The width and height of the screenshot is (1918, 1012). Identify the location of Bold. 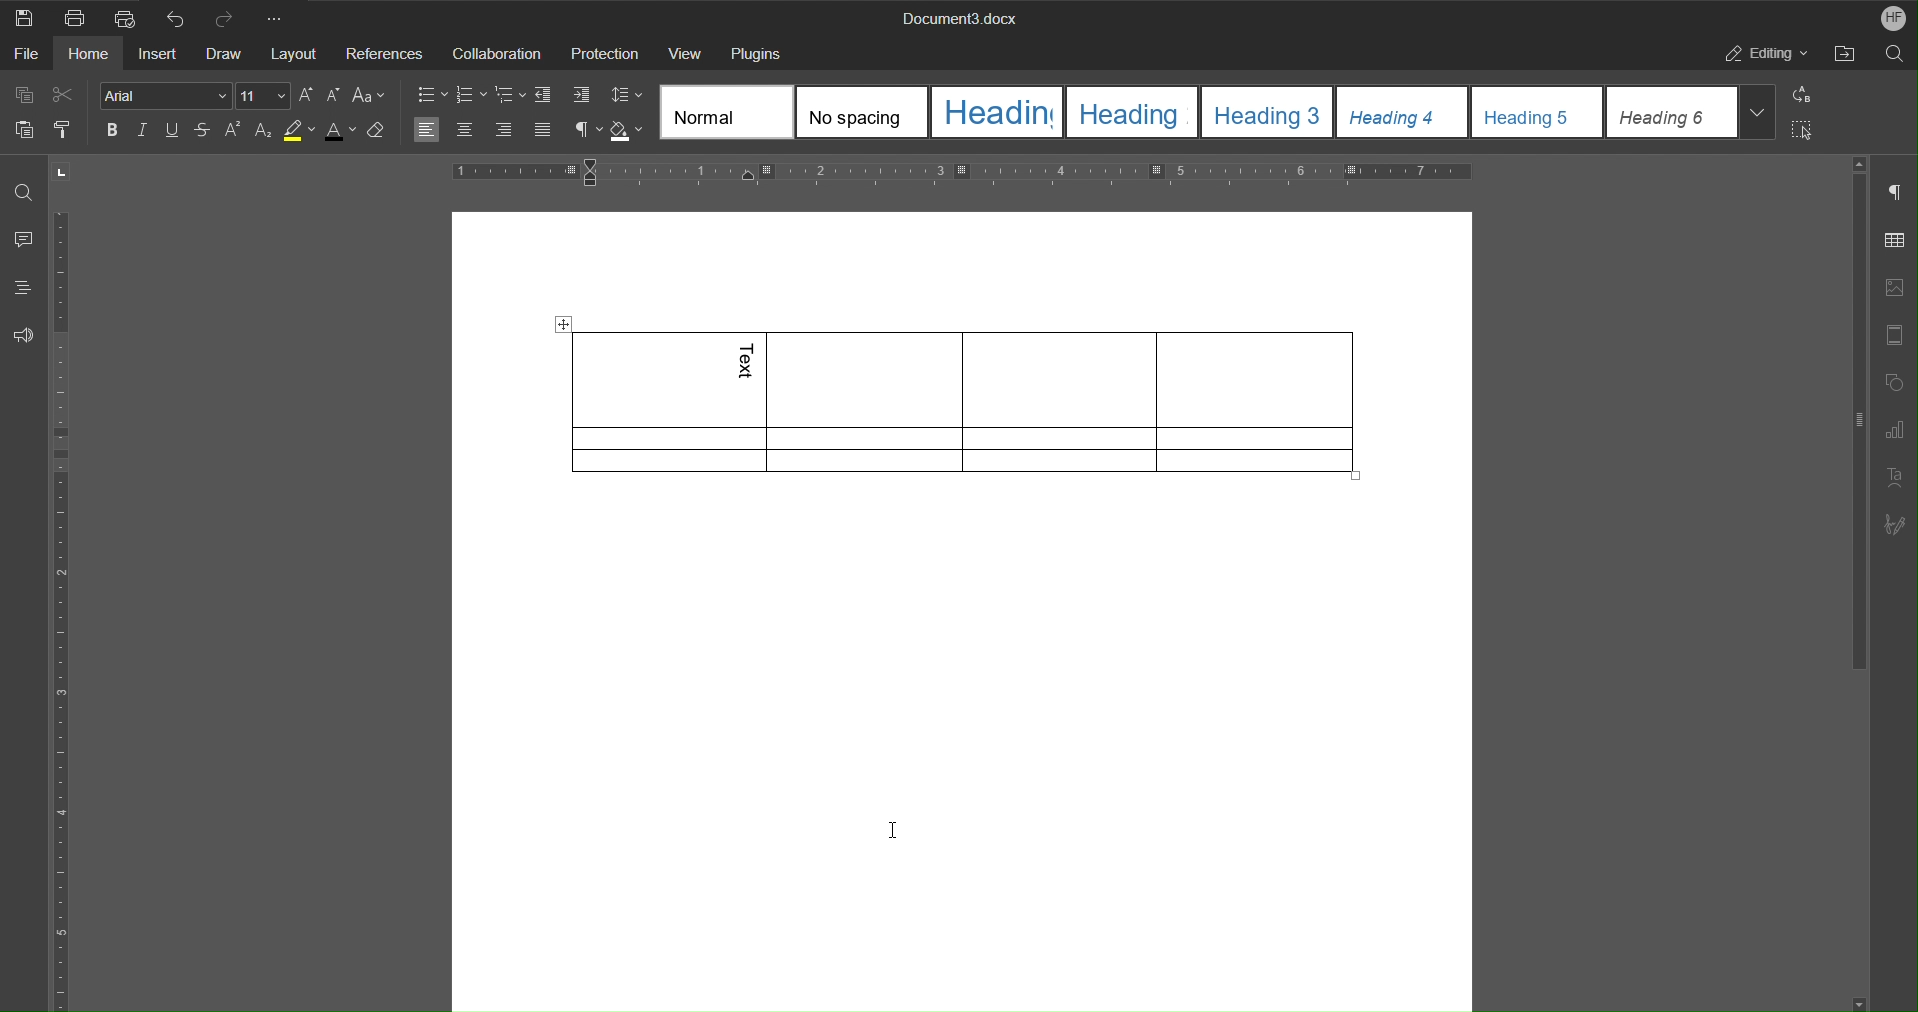
(116, 131).